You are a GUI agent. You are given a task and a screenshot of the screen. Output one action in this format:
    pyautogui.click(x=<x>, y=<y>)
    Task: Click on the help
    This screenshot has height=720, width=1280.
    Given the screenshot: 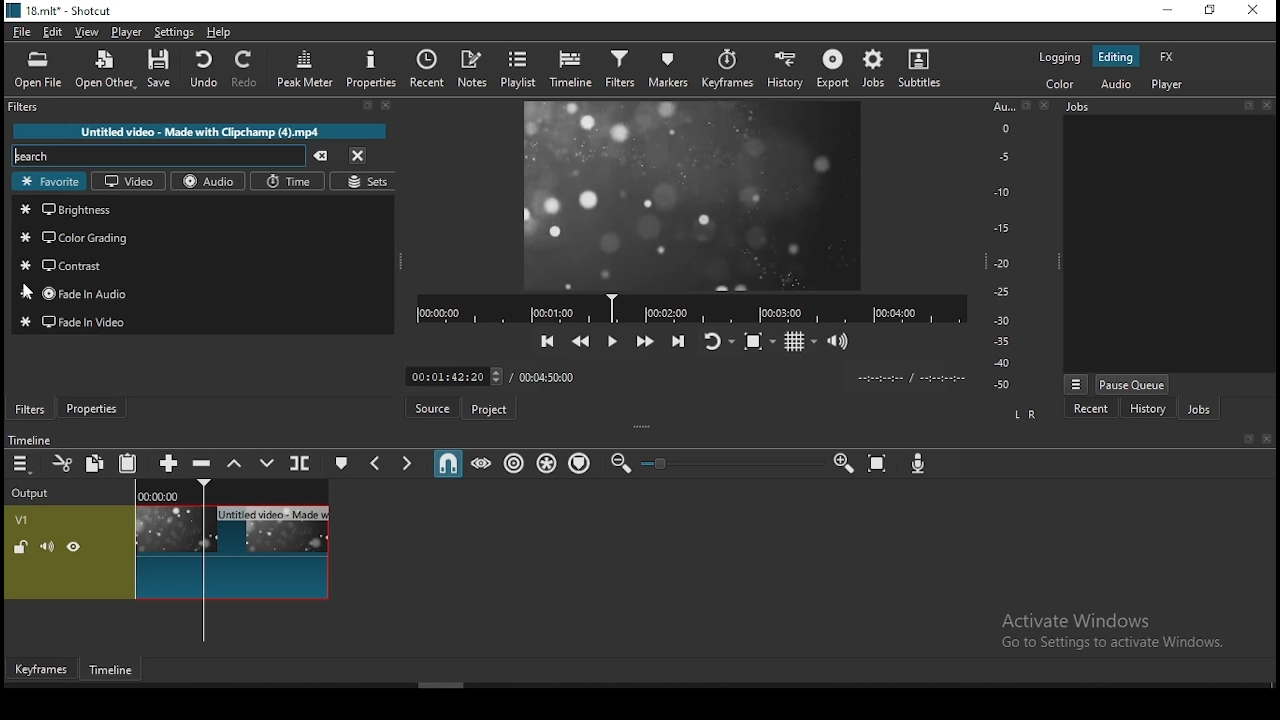 What is the action you would take?
    pyautogui.click(x=219, y=33)
    